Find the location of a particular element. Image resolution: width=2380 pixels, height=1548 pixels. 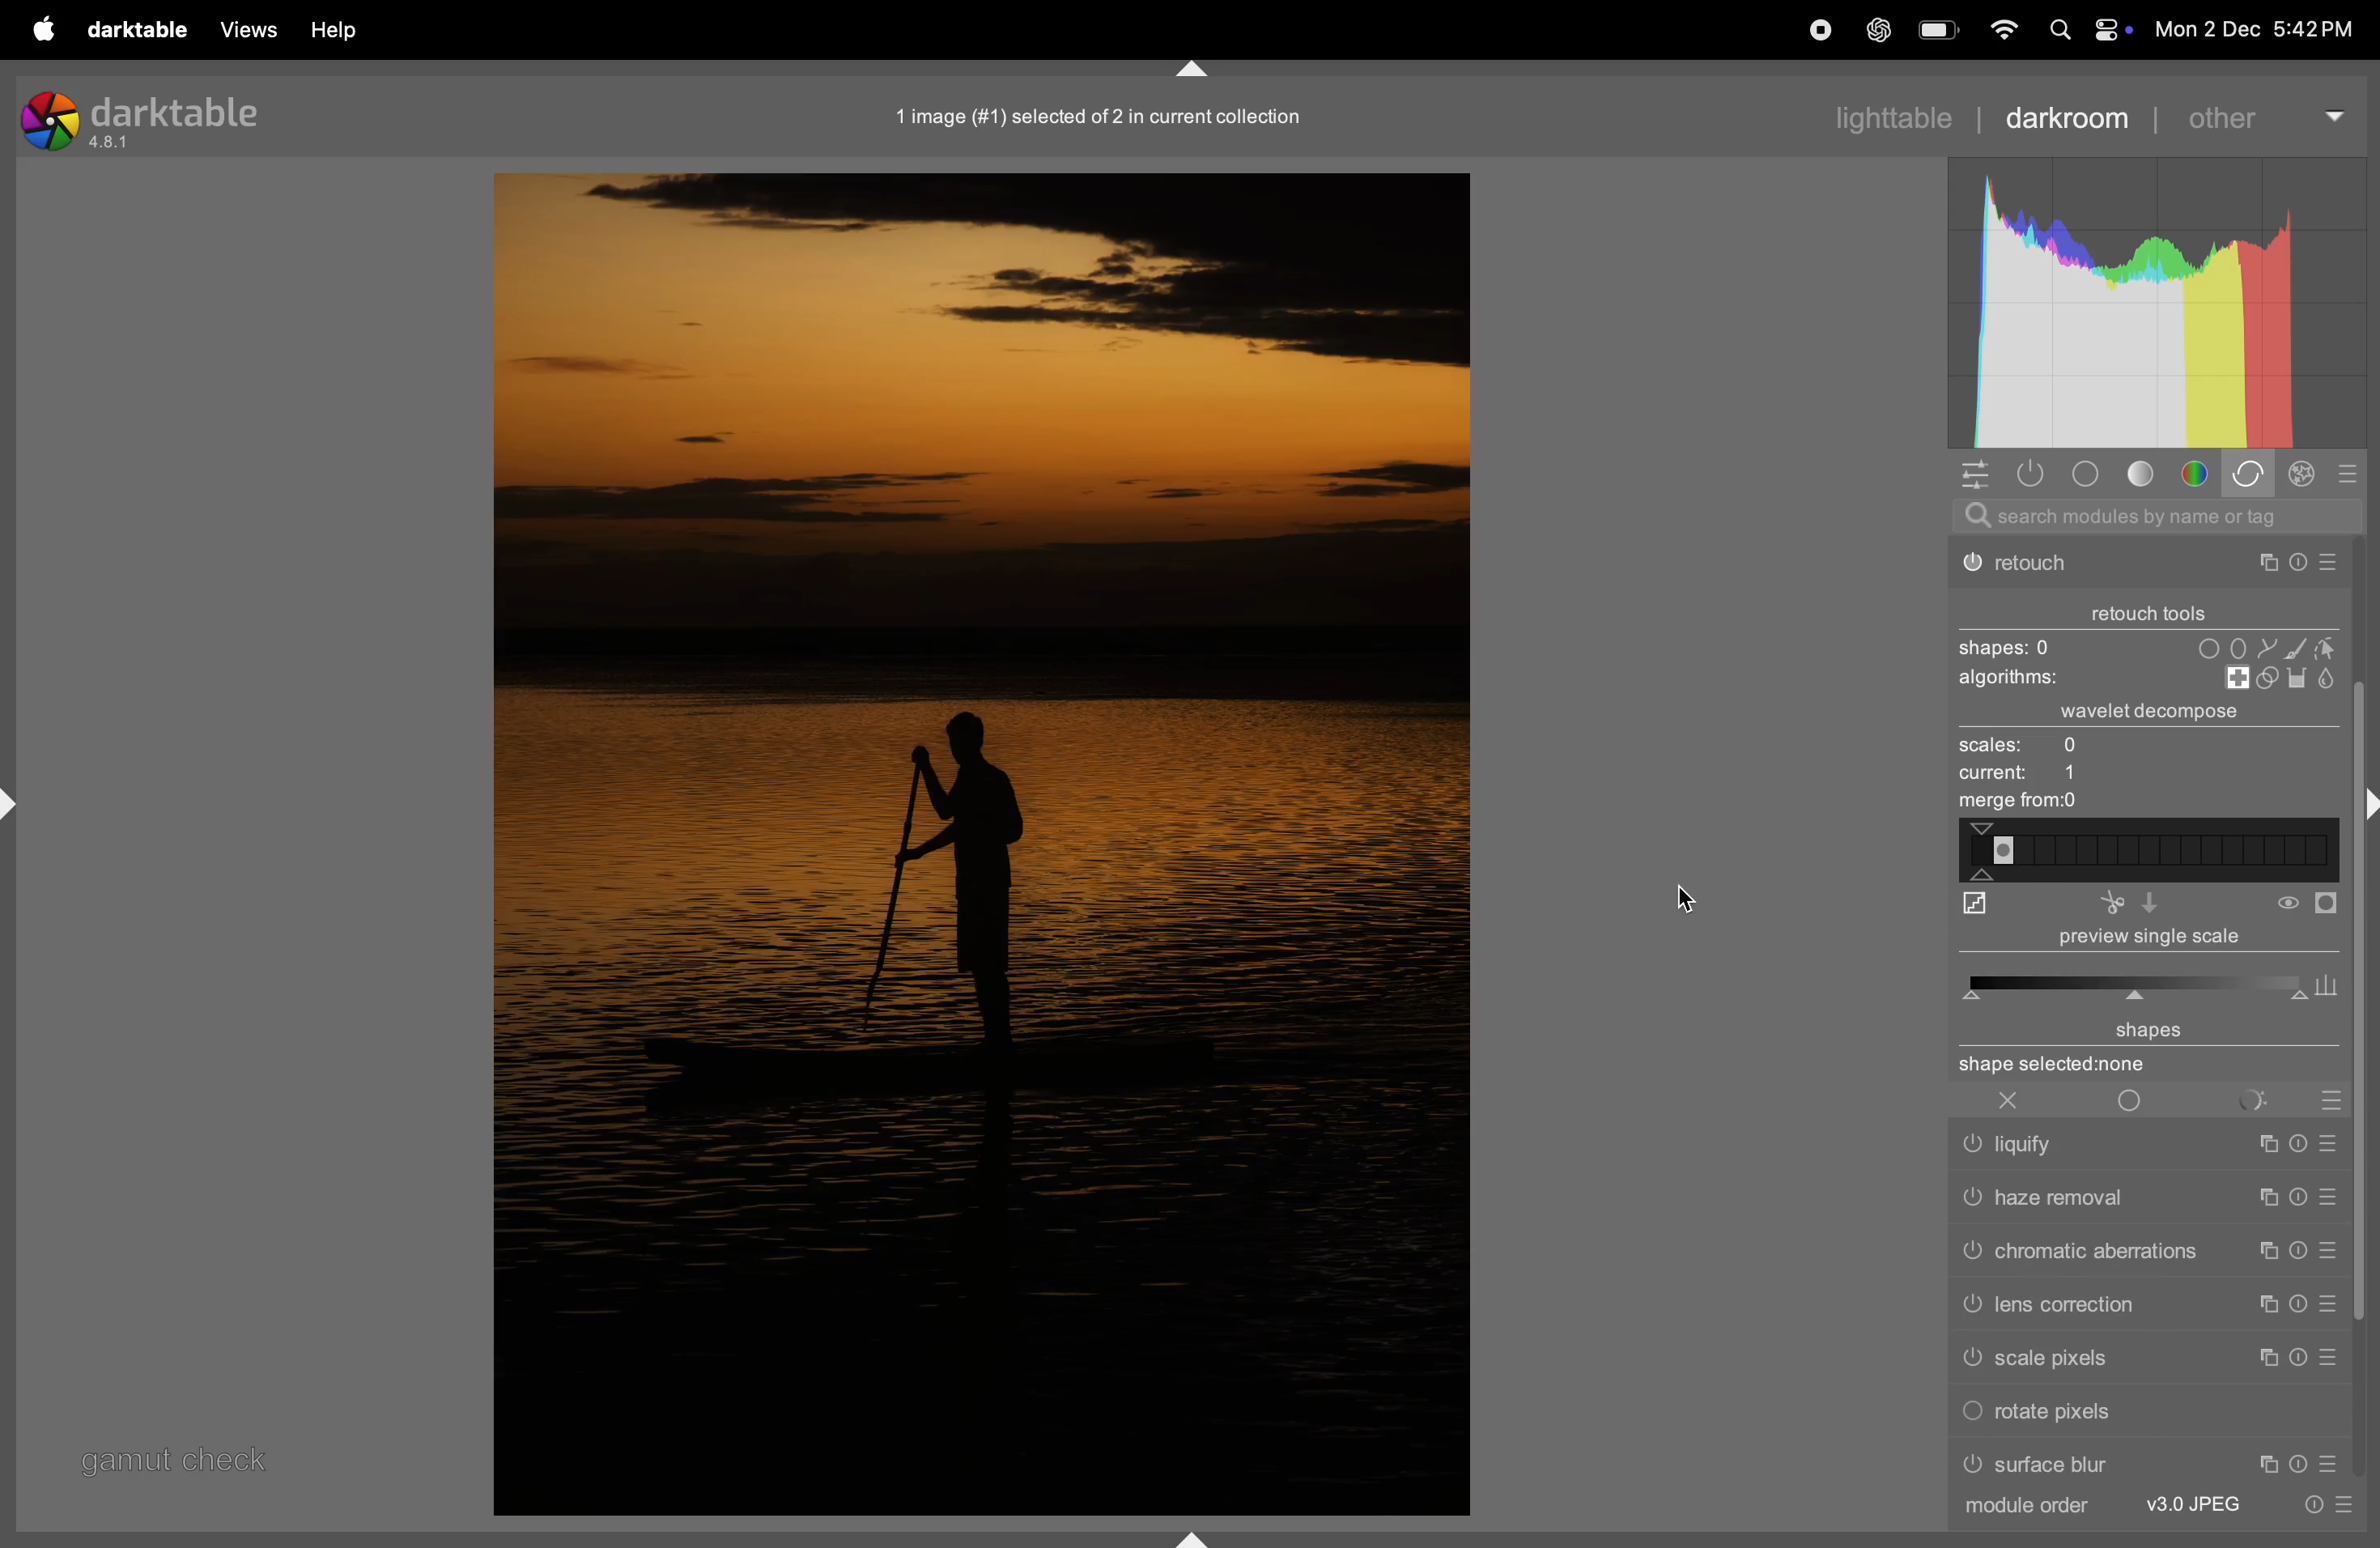

collapse is located at coordinates (1191, 67).